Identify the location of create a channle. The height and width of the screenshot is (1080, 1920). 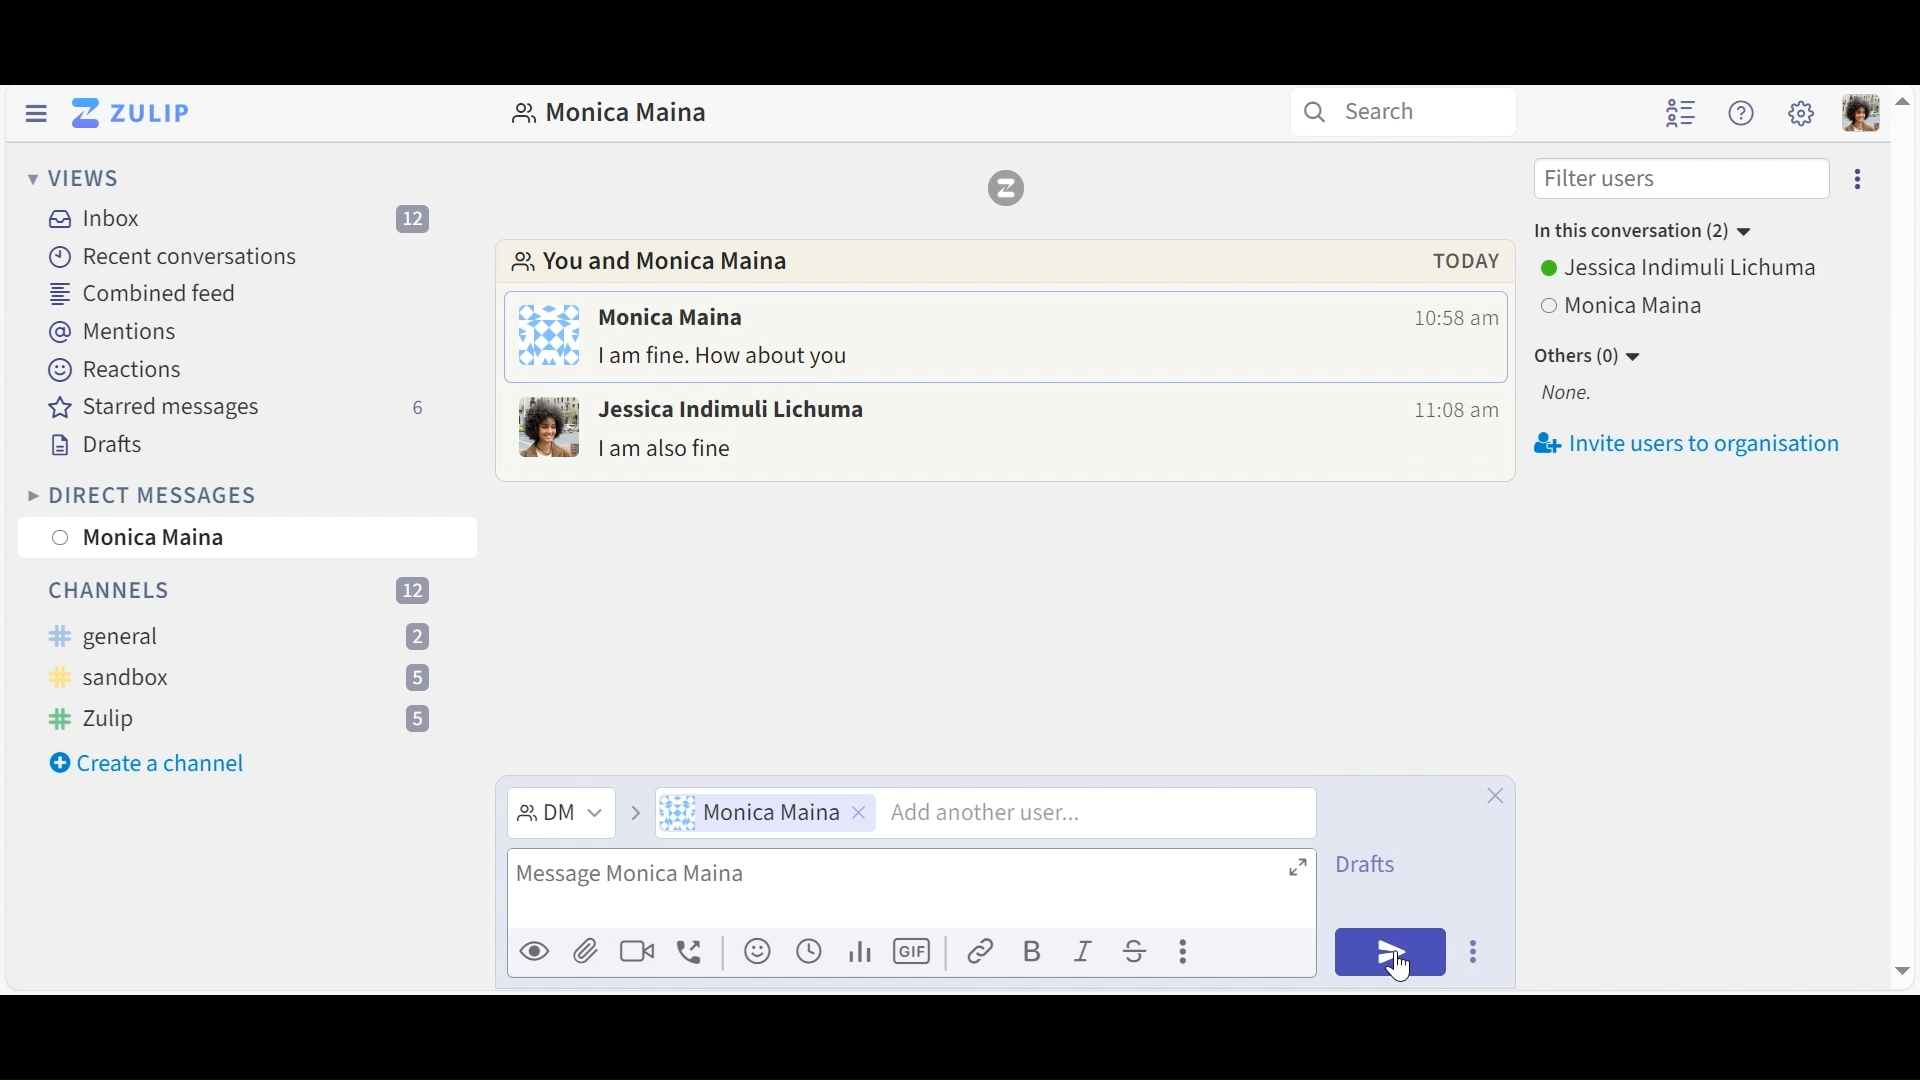
(154, 763).